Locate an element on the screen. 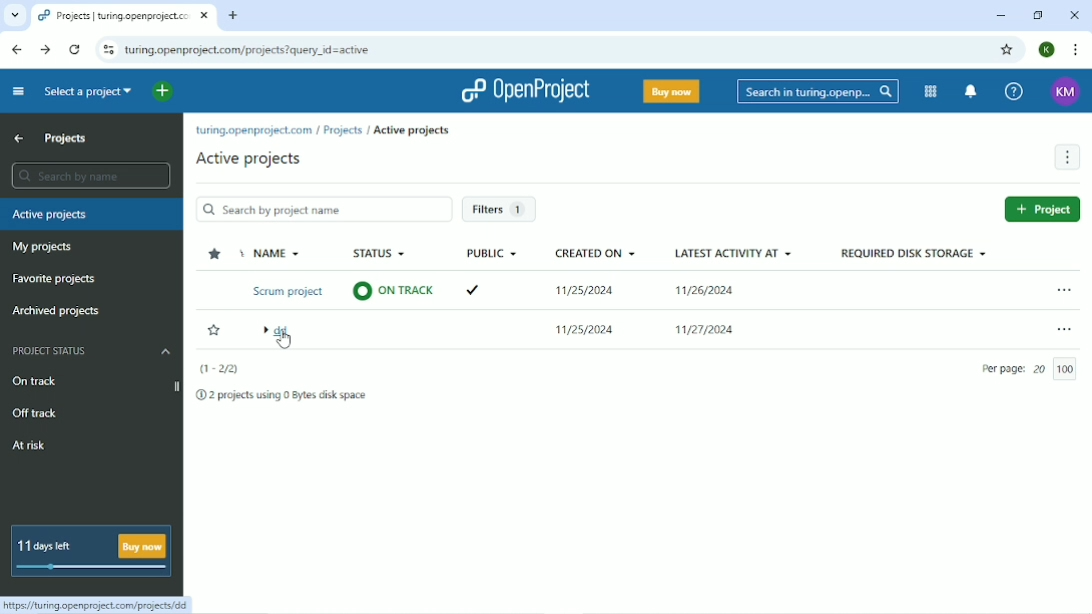  New tab is located at coordinates (234, 15).